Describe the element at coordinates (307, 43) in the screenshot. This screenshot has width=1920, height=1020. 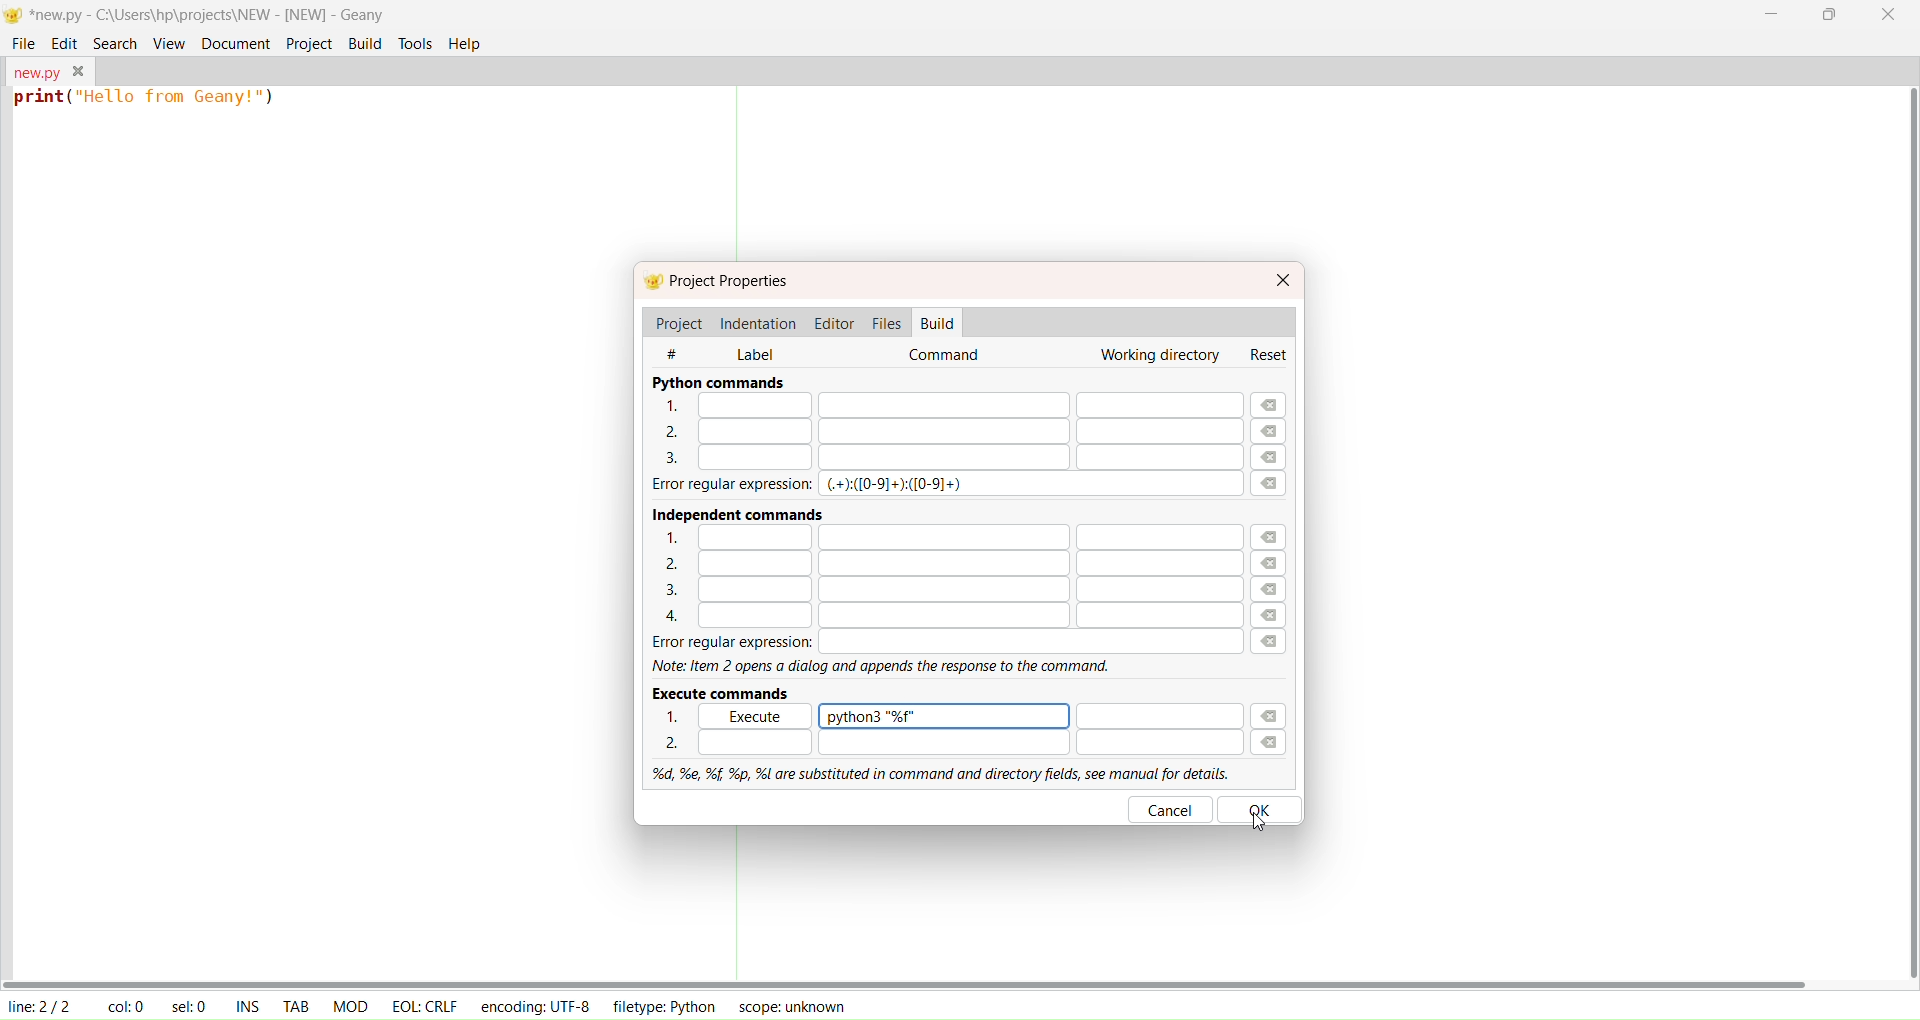
I see `project` at that location.